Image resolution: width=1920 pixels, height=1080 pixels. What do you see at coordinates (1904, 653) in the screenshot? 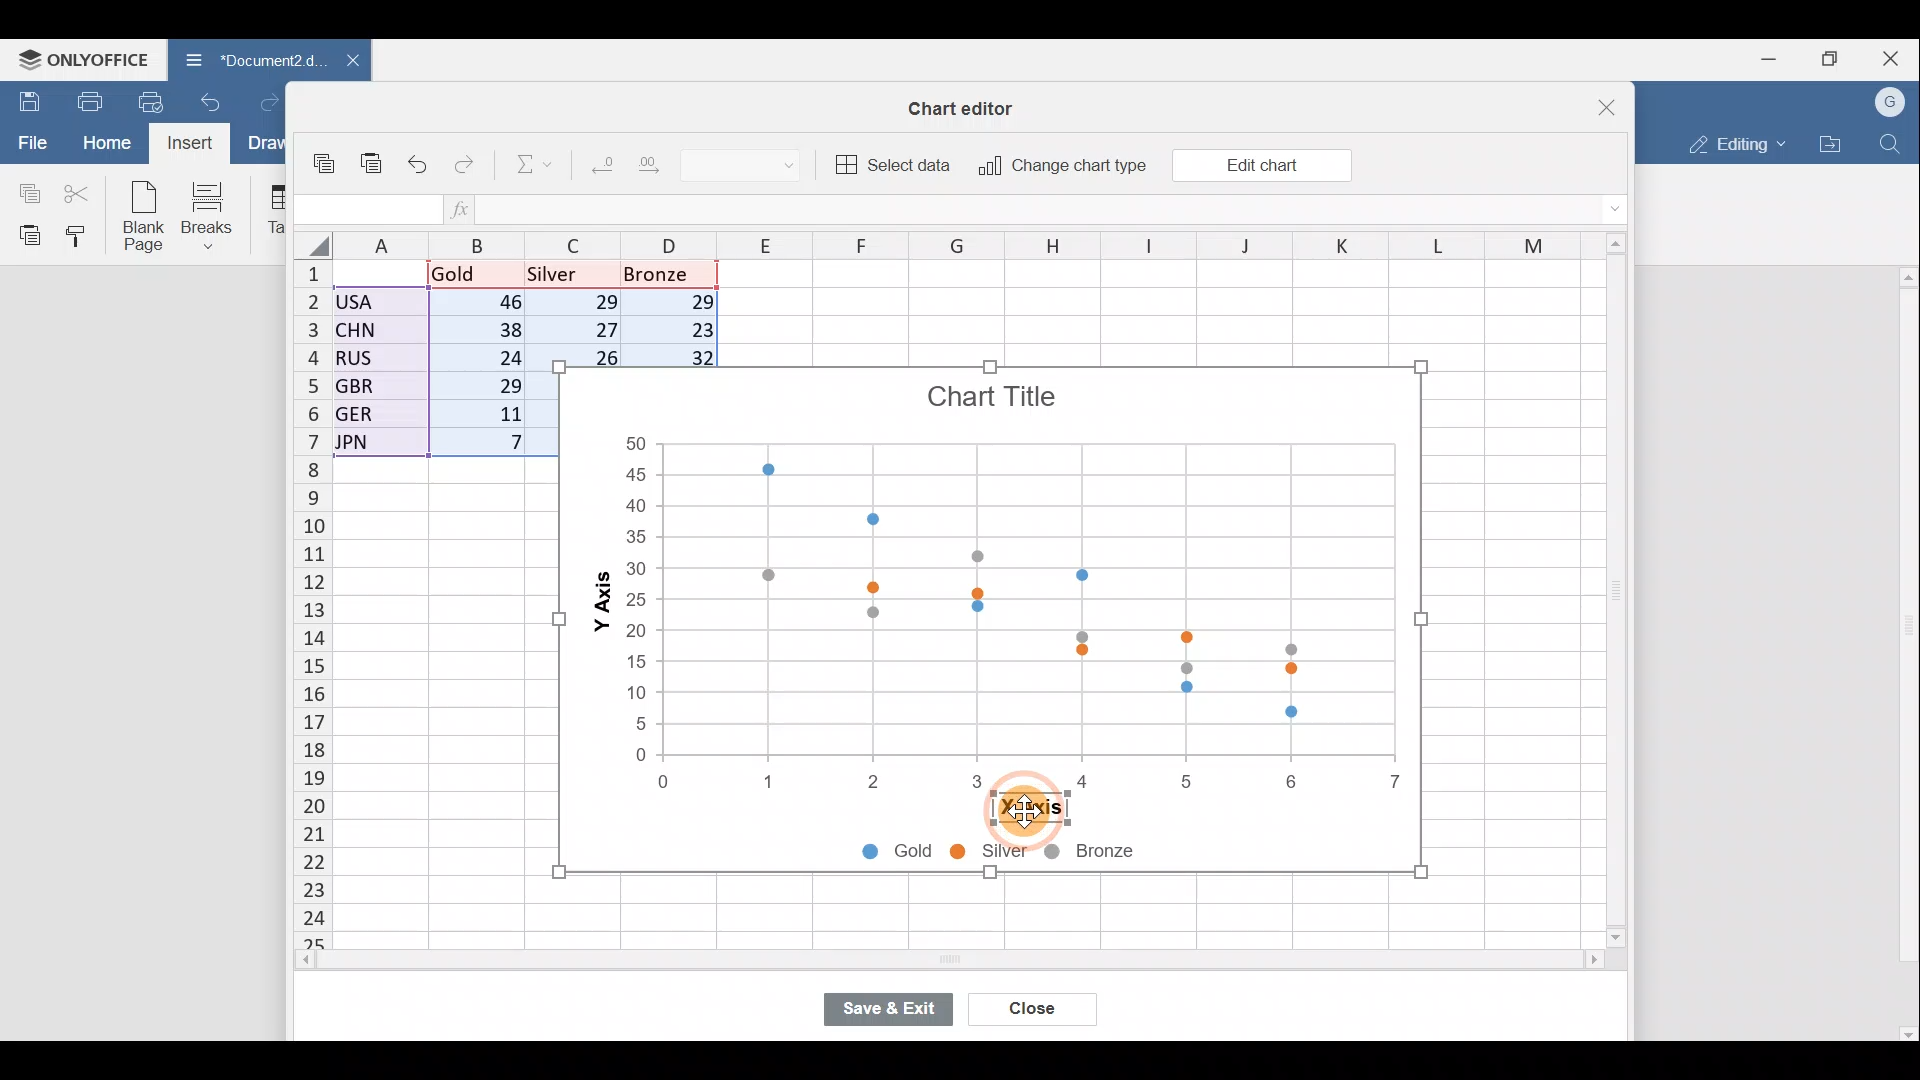
I see `Scroll bar` at bounding box center [1904, 653].